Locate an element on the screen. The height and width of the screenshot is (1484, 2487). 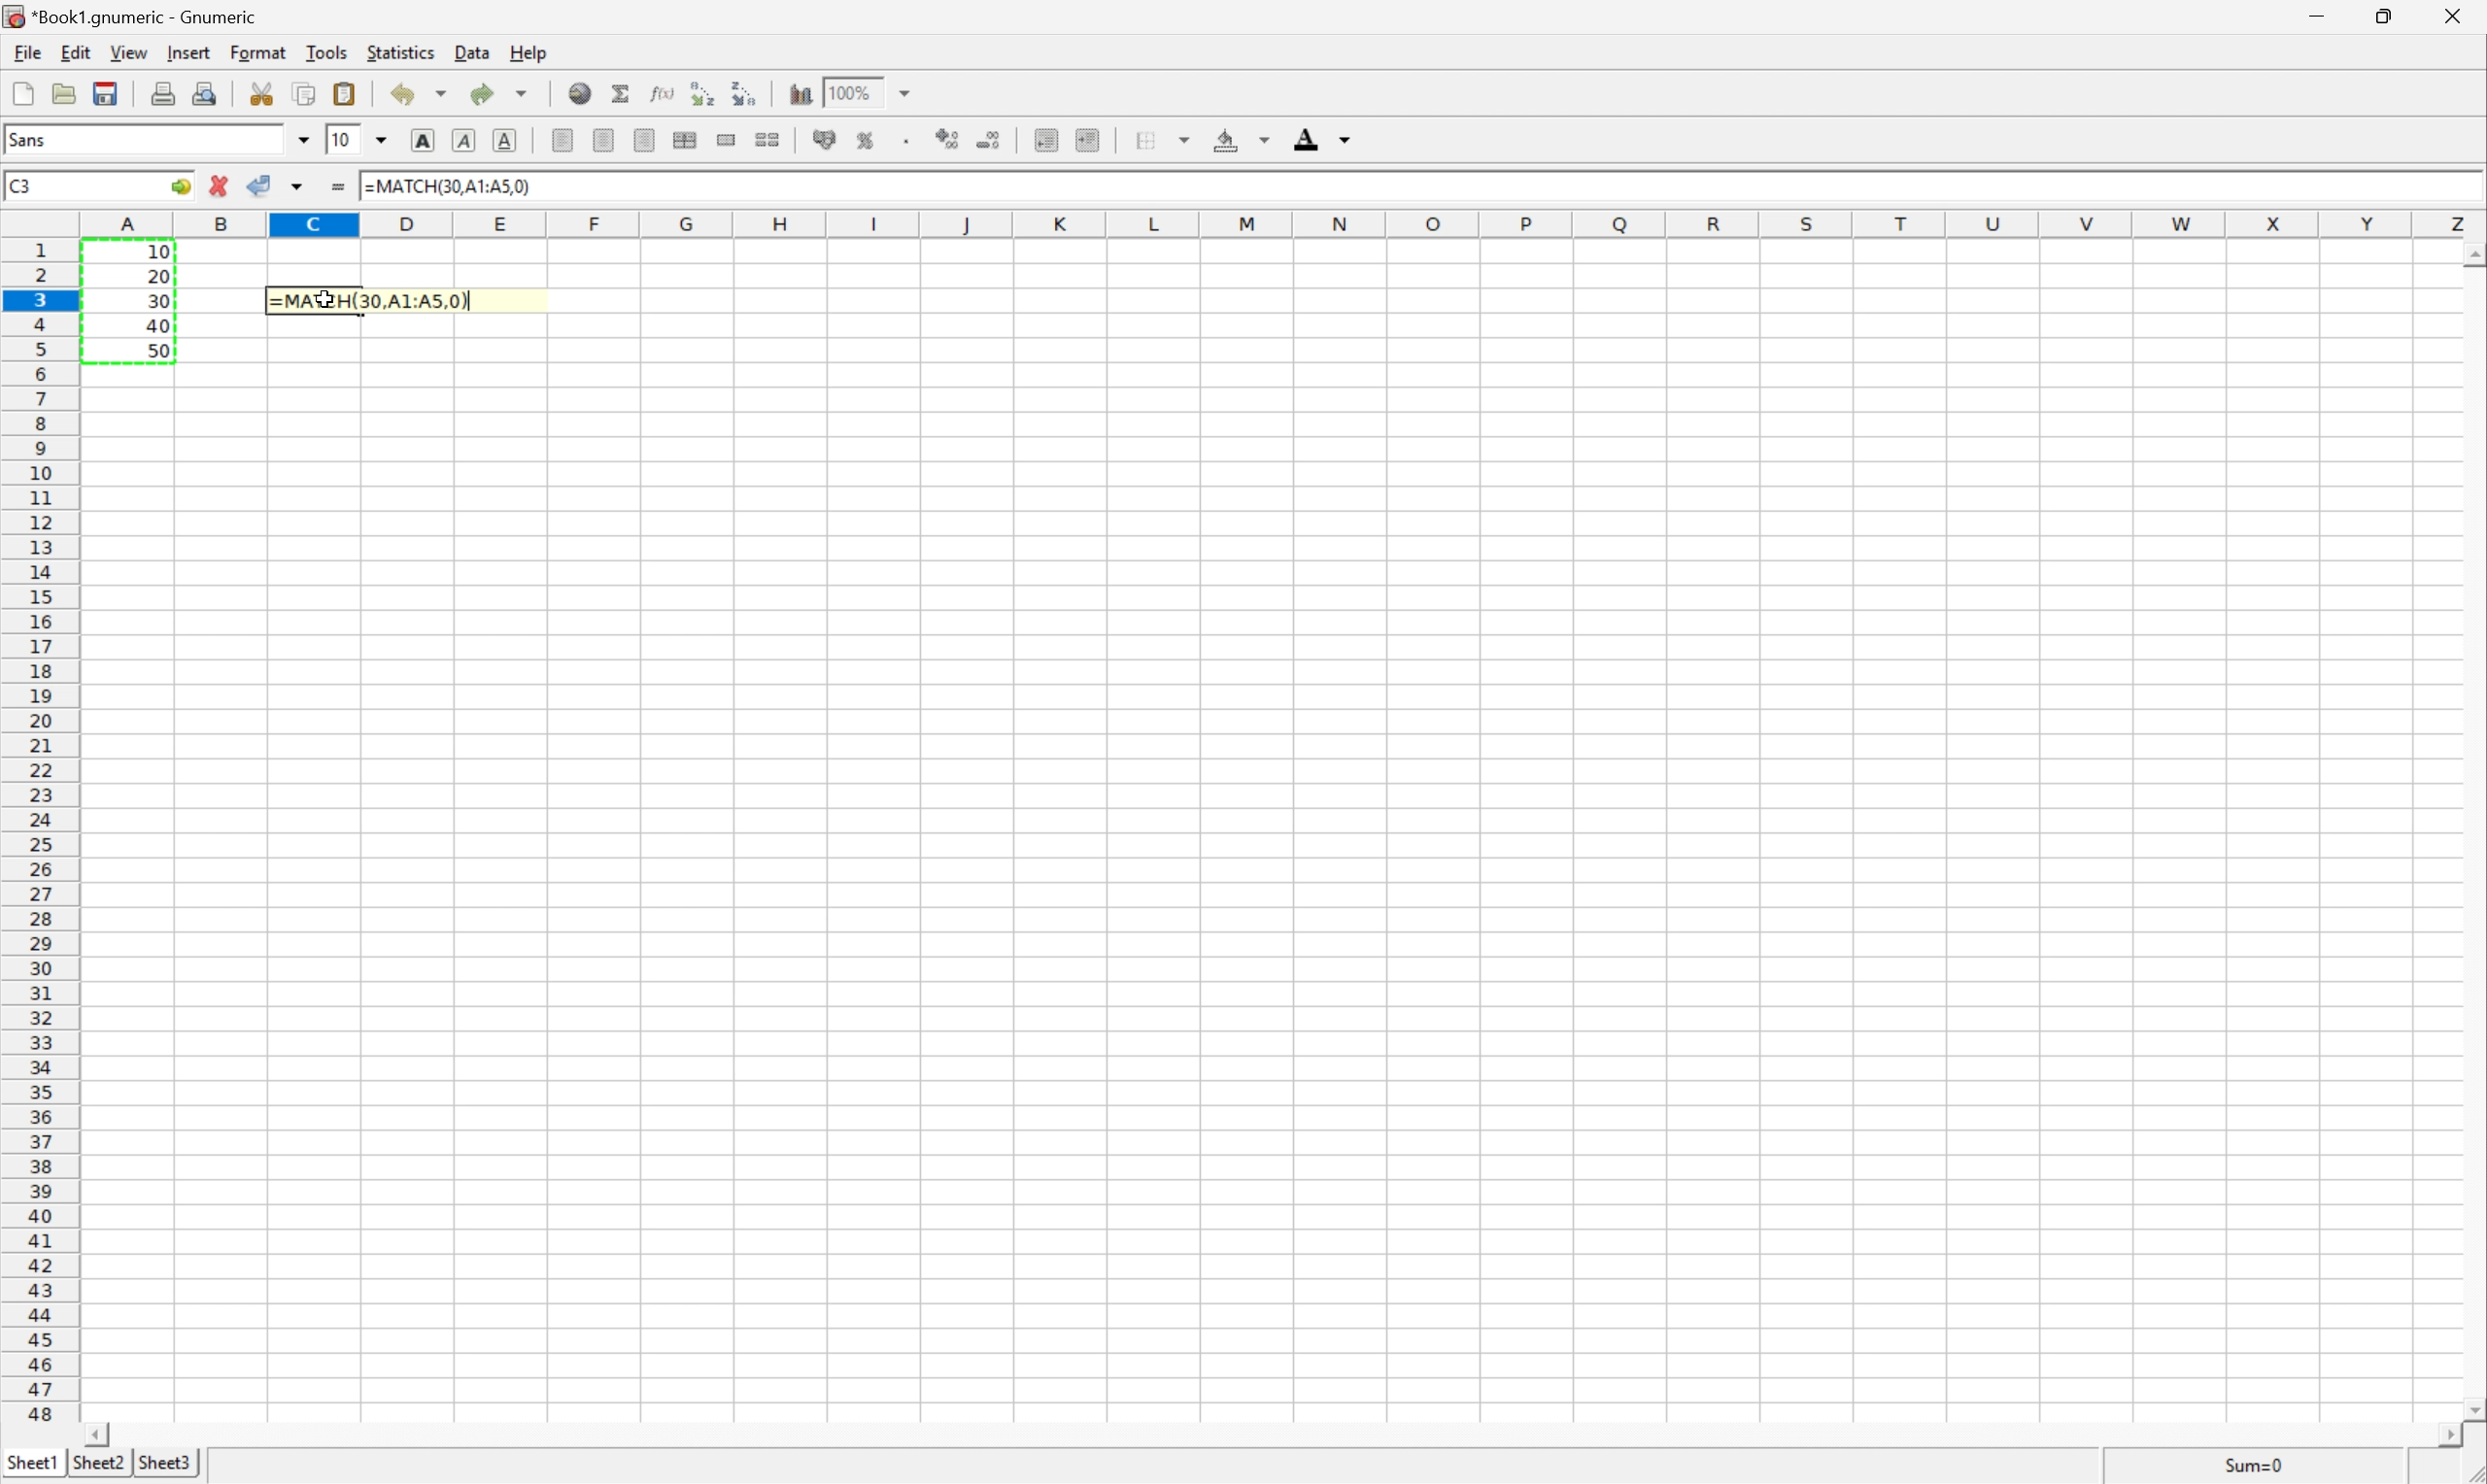
Italic is located at coordinates (467, 140).